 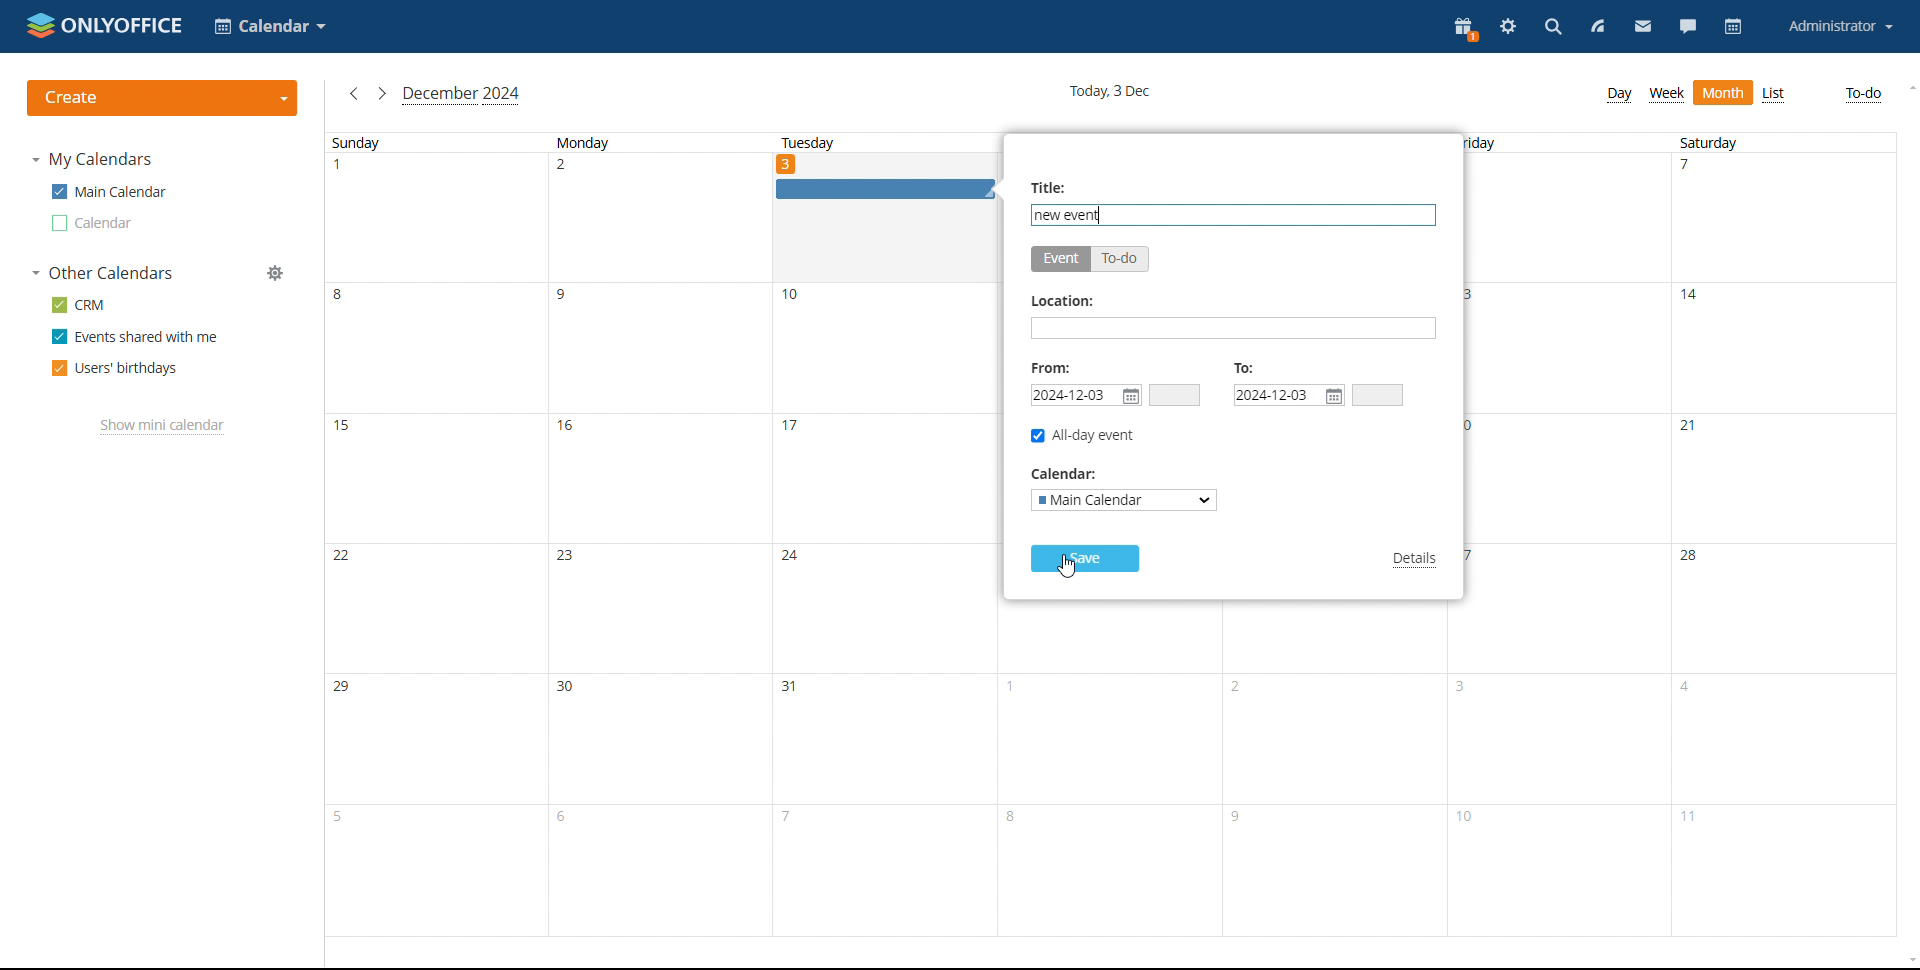 I want to click on location:, so click(x=1070, y=300).